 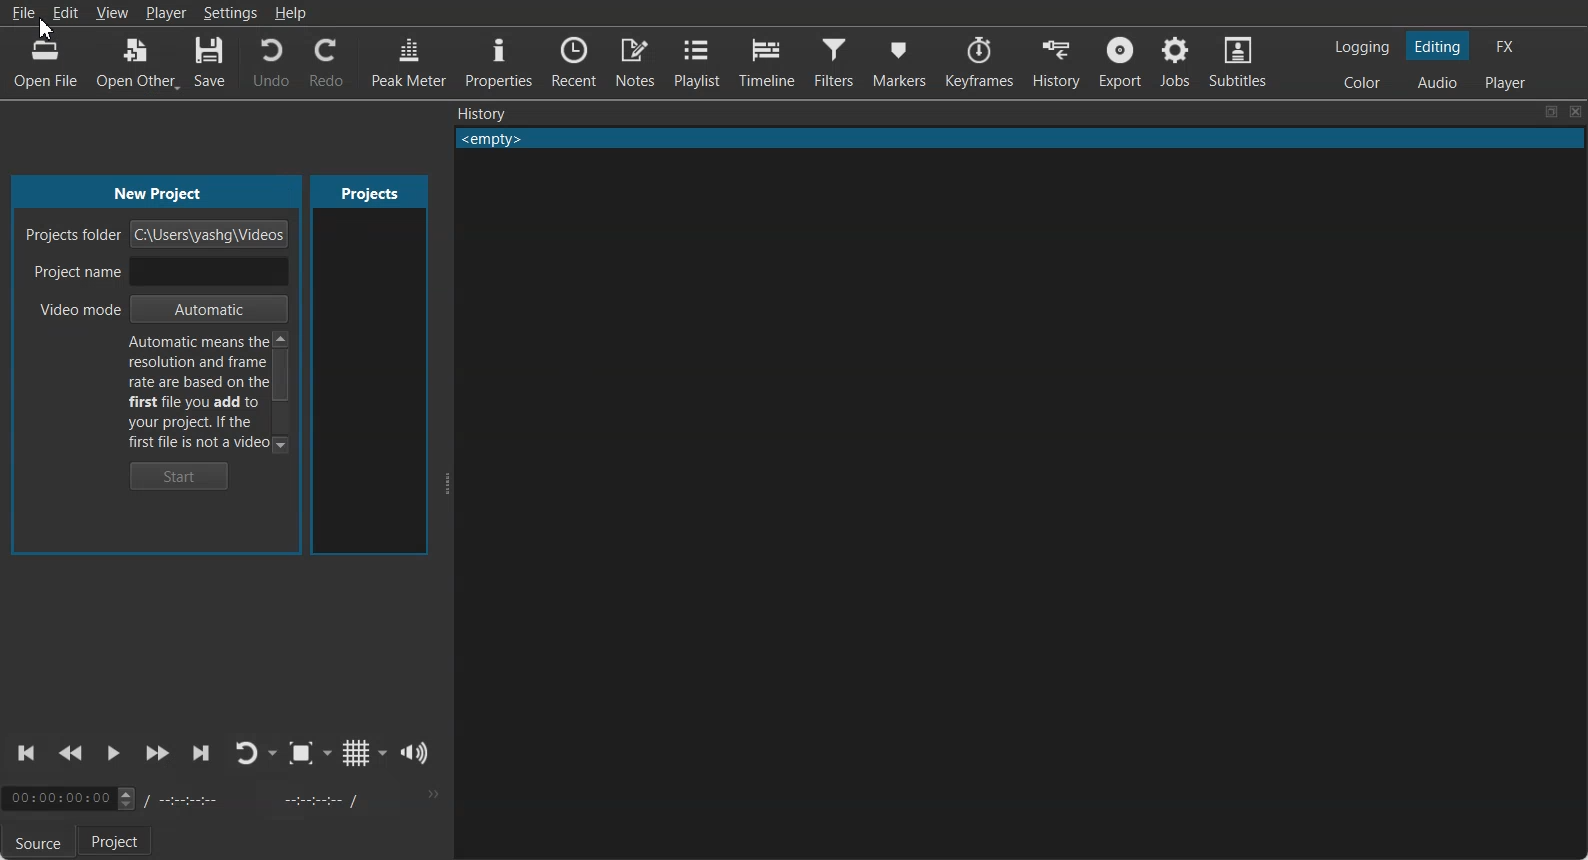 What do you see at coordinates (45, 65) in the screenshot?
I see `Open File` at bounding box center [45, 65].